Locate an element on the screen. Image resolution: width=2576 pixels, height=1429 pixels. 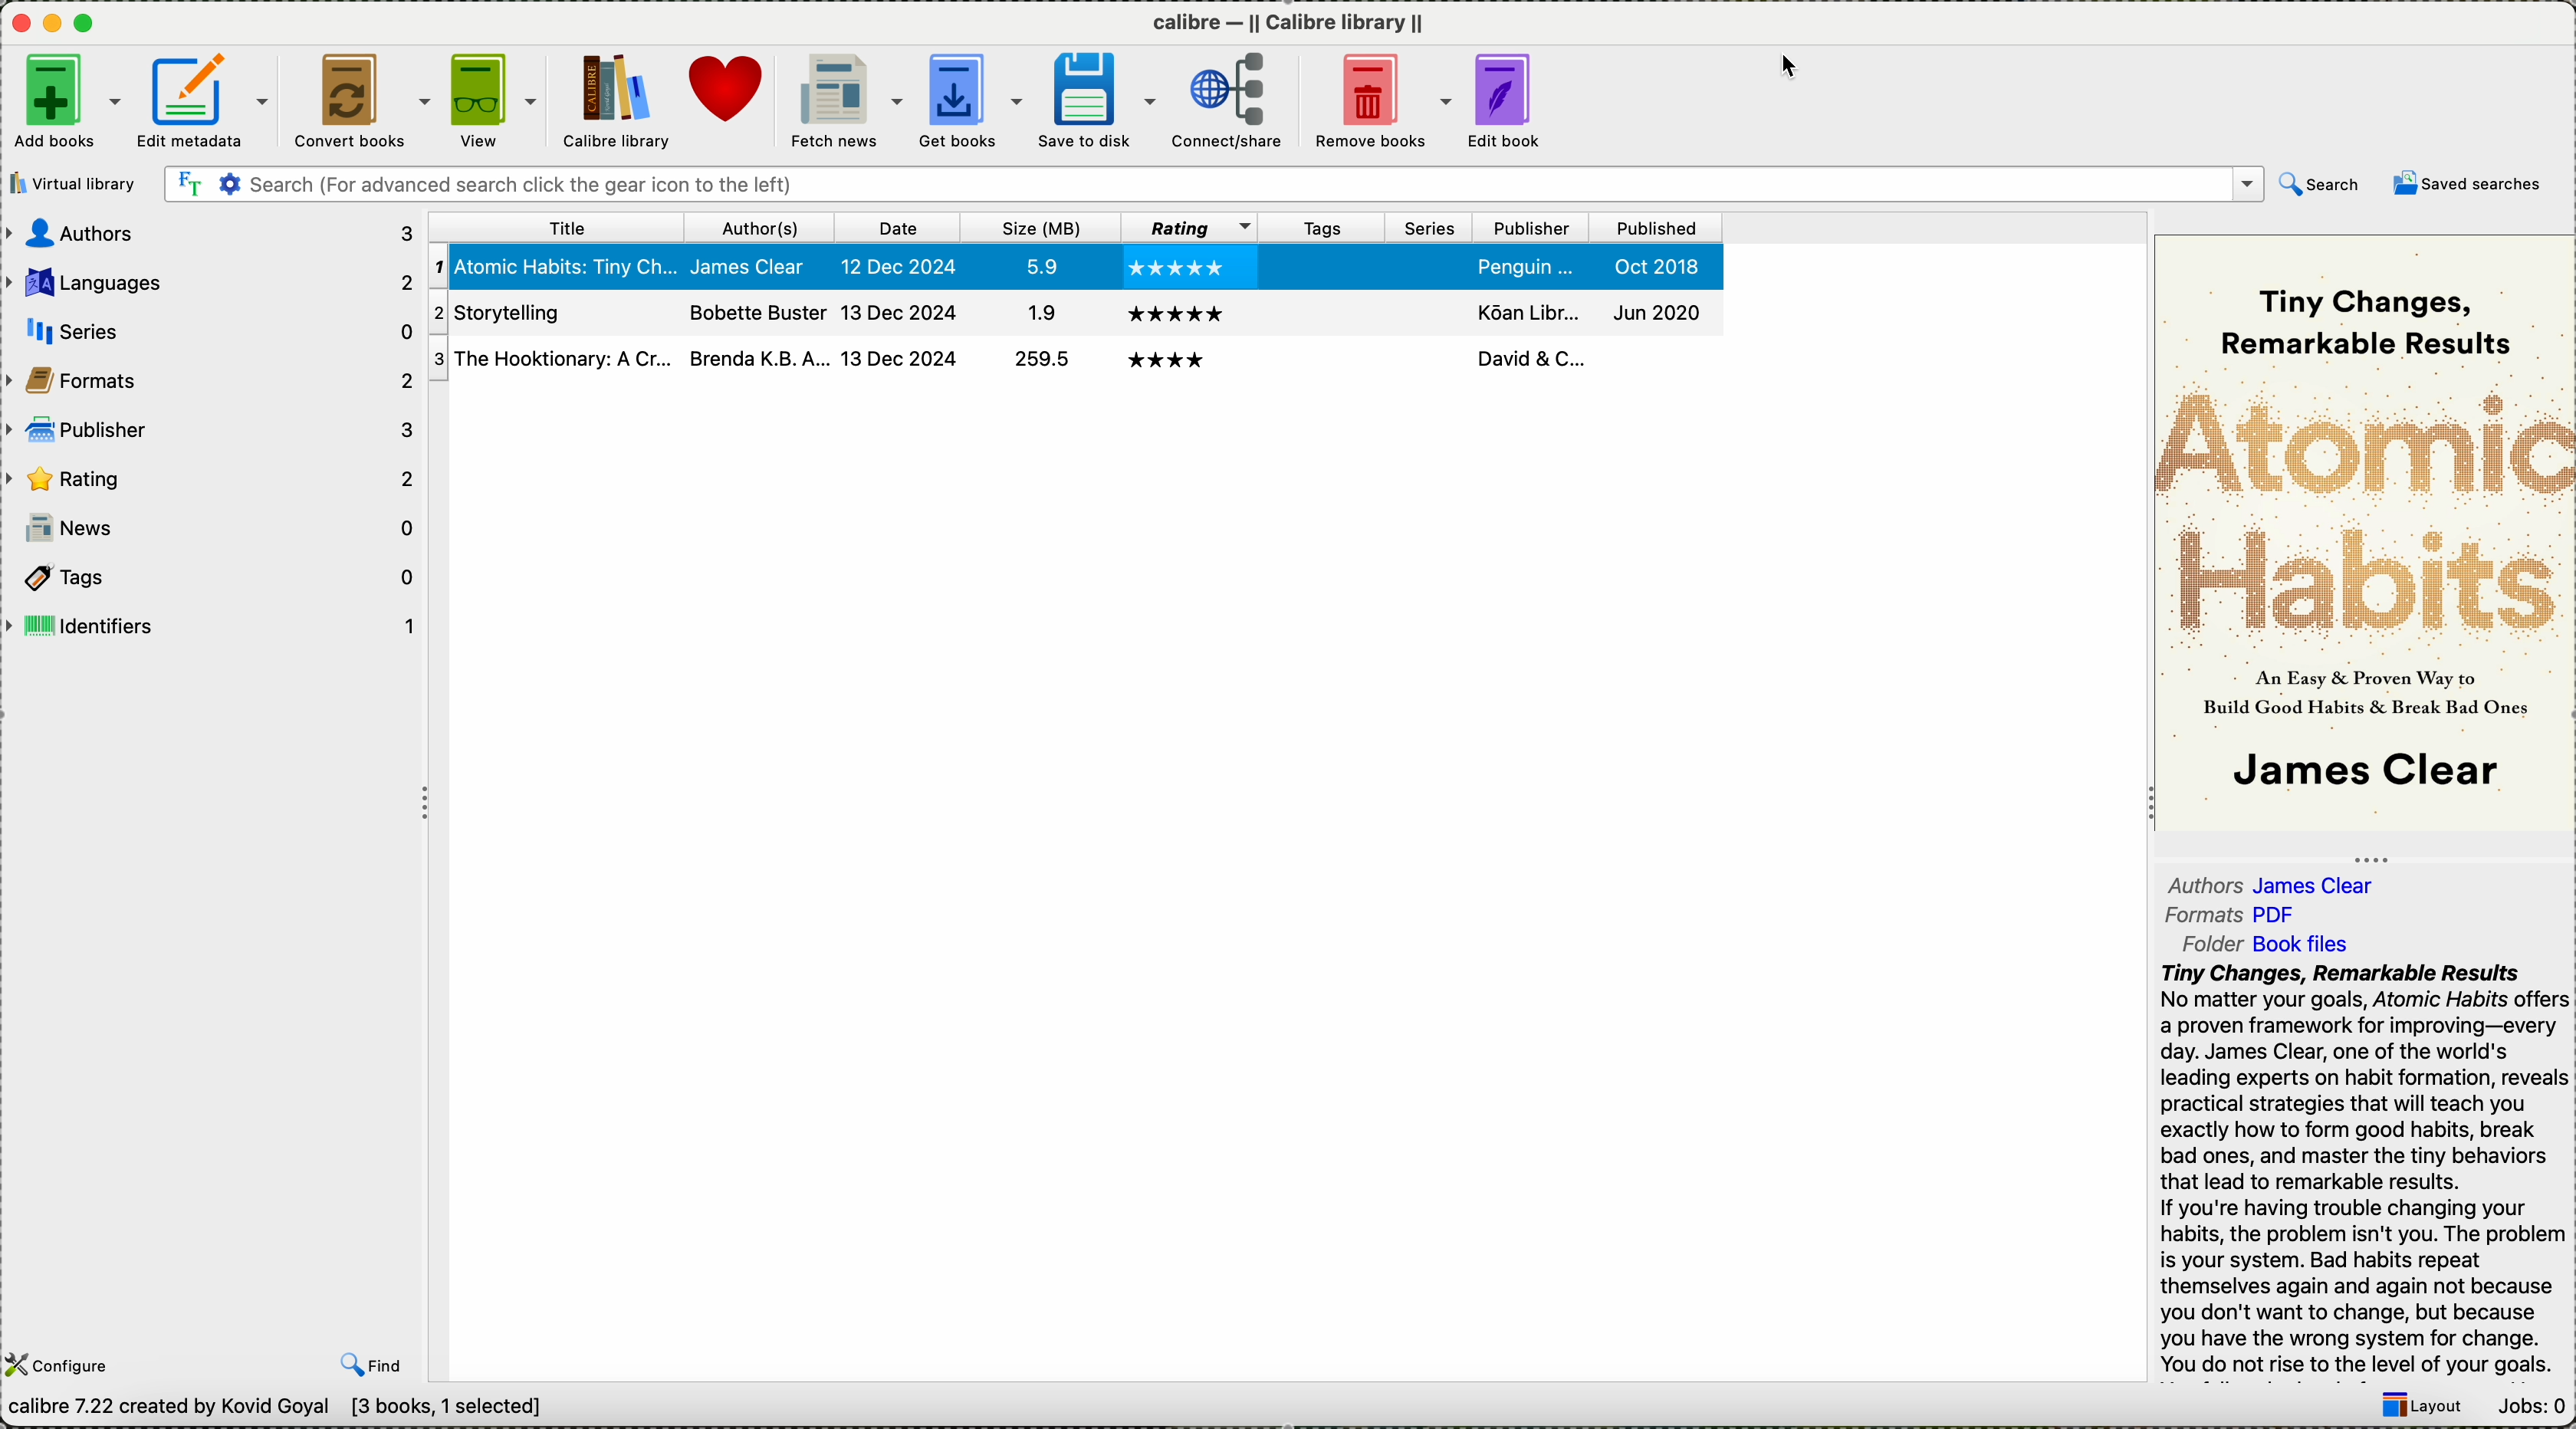
search(for advanced search click the gear icon to the left is located at coordinates (1214, 185).